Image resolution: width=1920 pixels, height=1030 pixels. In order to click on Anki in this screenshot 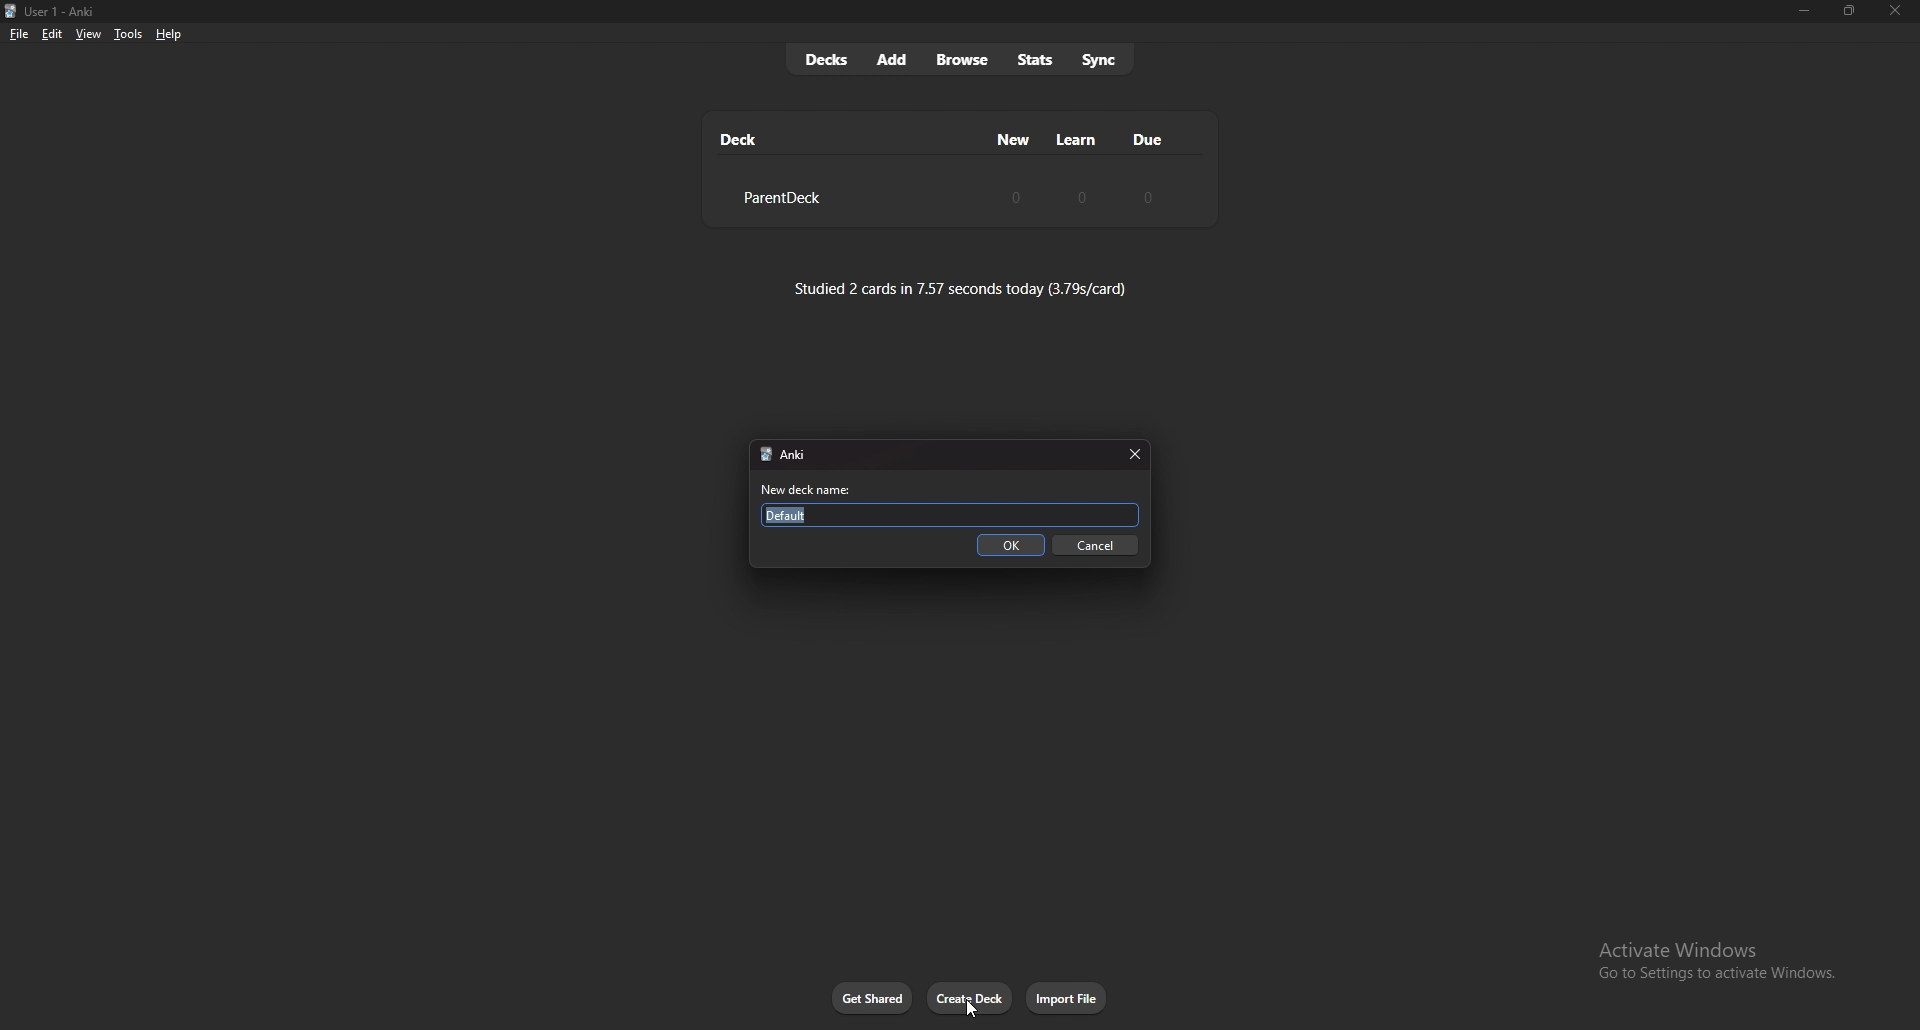, I will do `click(806, 456)`.